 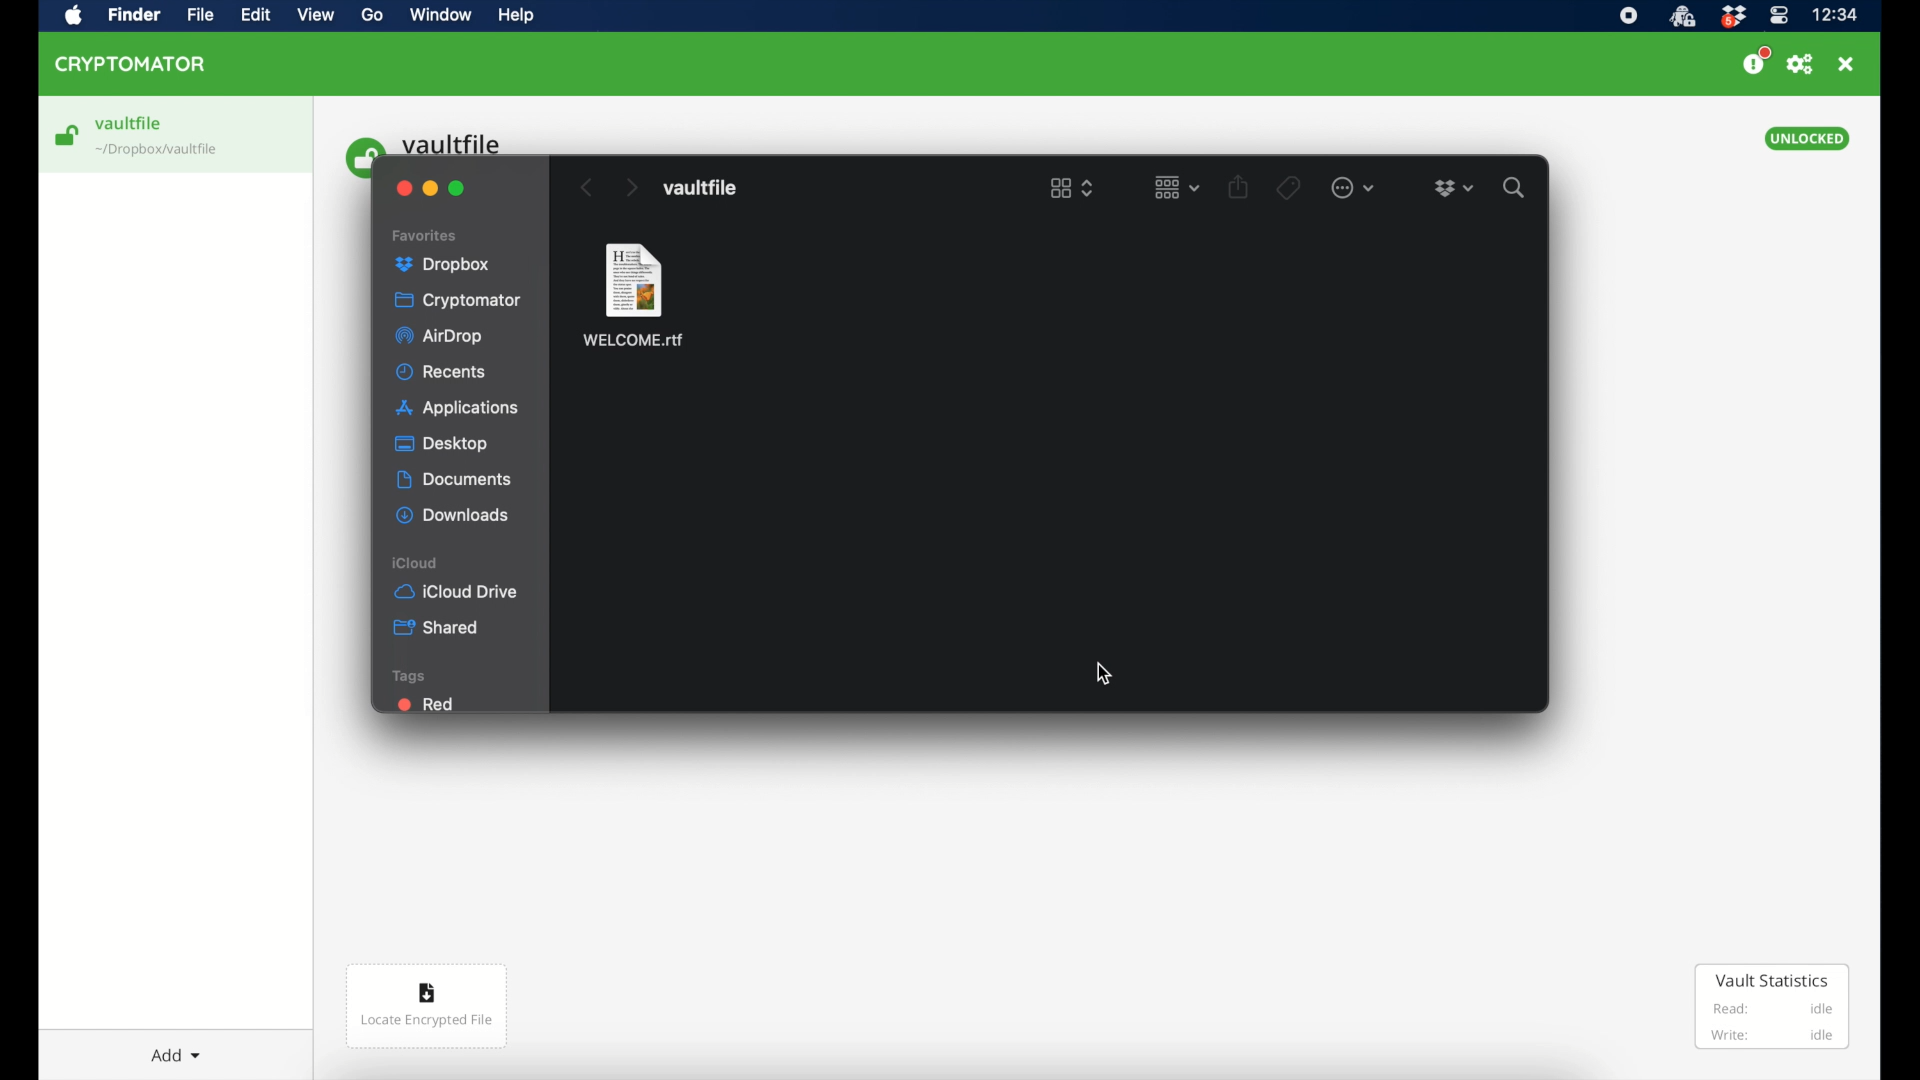 What do you see at coordinates (458, 409) in the screenshot?
I see `applications` at bounding box center [458, 409].